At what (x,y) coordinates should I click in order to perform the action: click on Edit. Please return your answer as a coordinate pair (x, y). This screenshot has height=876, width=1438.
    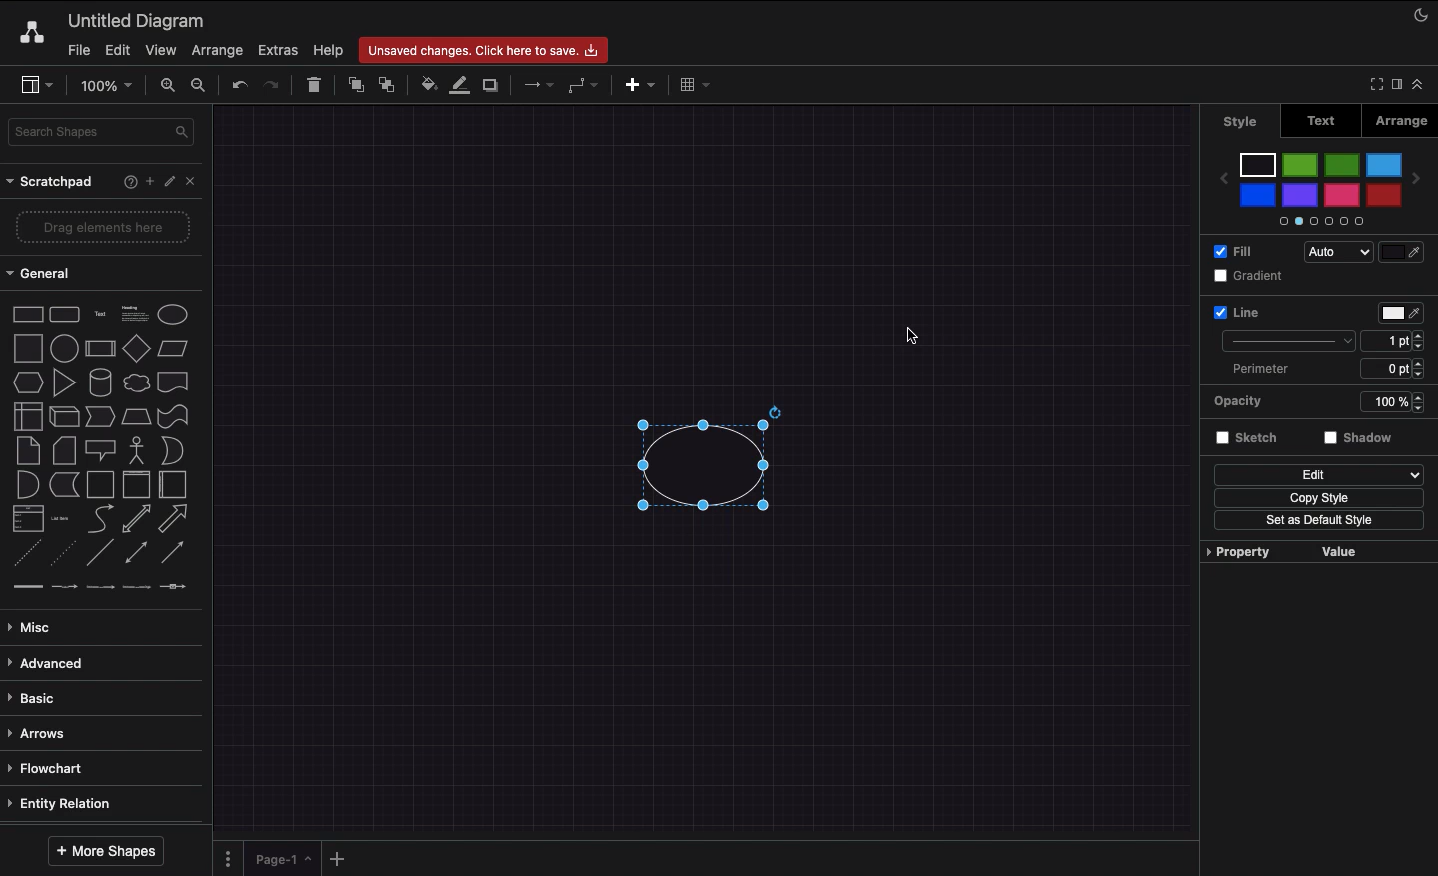
    Looking at the image, I should click on (115, 50).